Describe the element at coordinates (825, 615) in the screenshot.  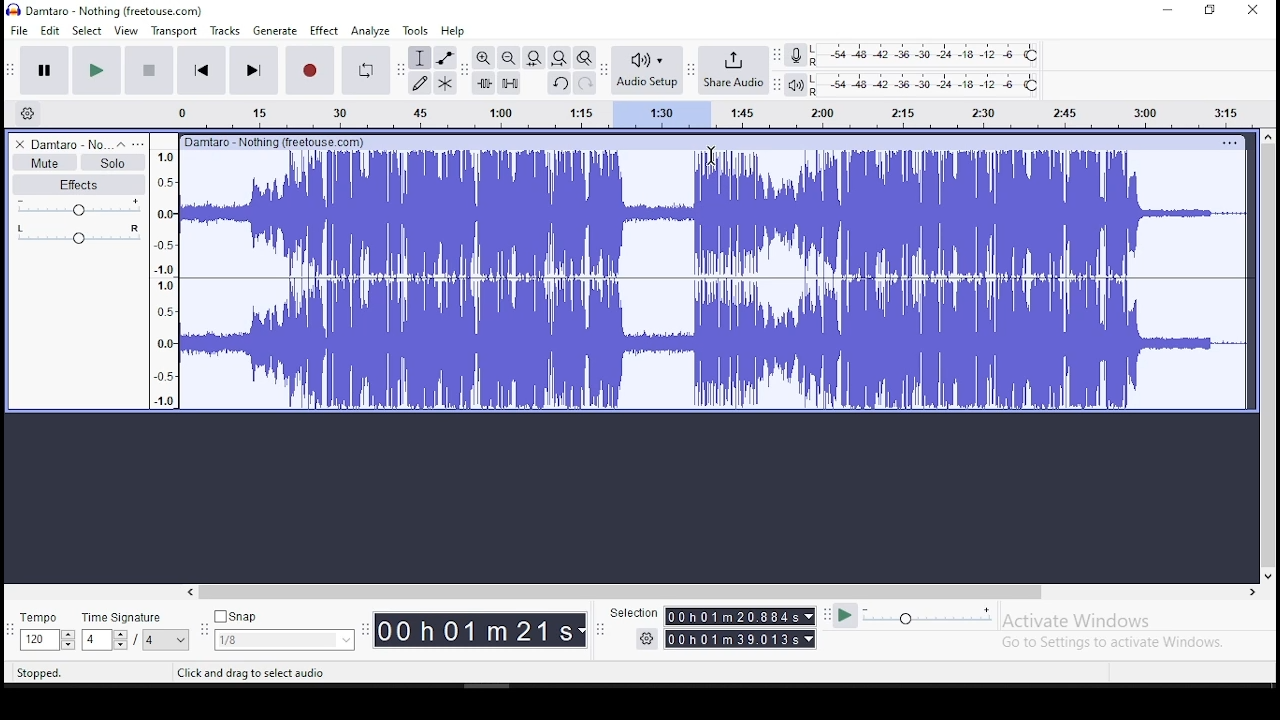
I see `` at that location.